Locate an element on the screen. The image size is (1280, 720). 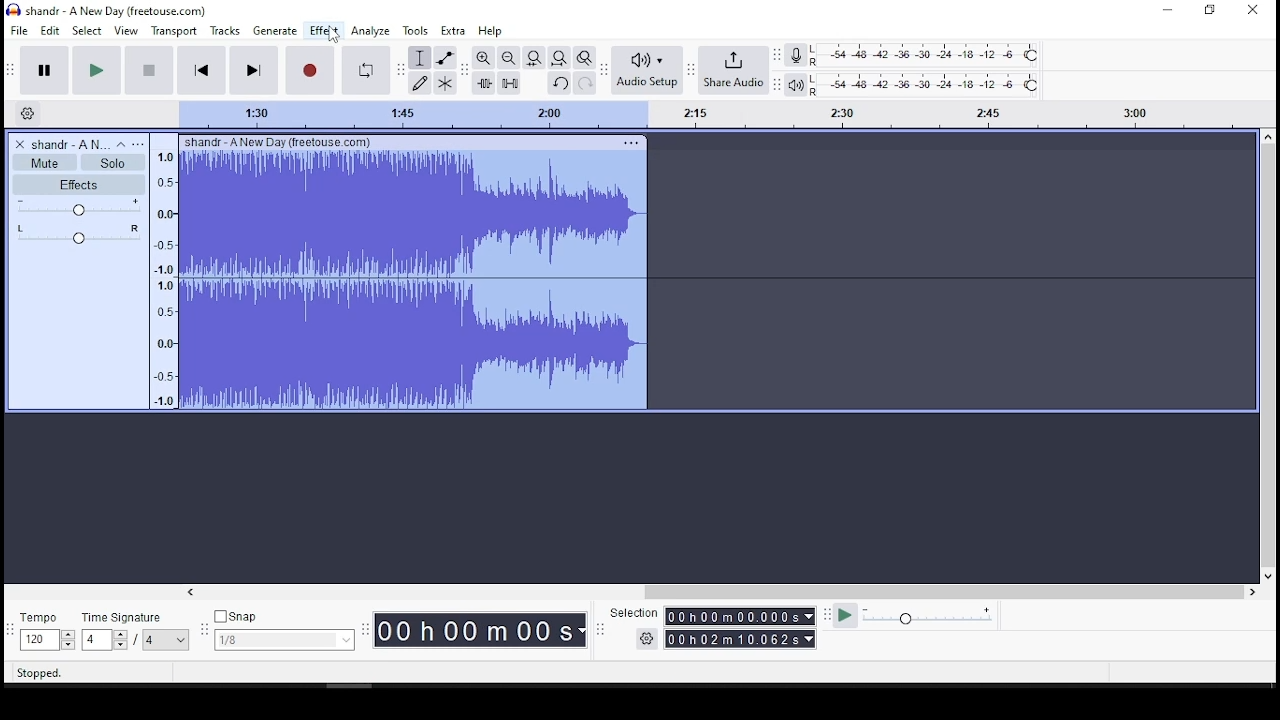
record meter is located at coordinates (797, 56).